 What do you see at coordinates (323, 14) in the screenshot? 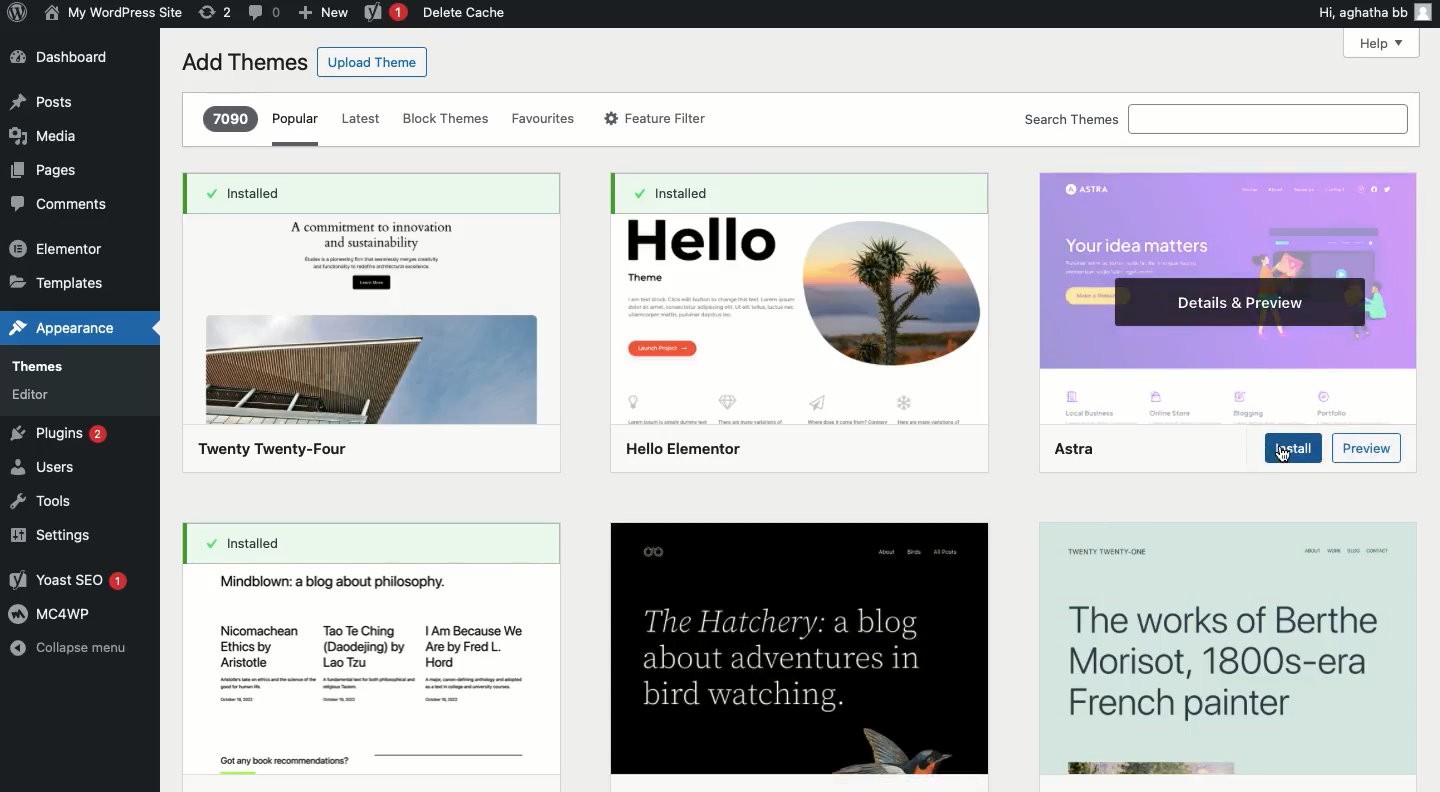
I see `New` at bounding box center [323, 14].